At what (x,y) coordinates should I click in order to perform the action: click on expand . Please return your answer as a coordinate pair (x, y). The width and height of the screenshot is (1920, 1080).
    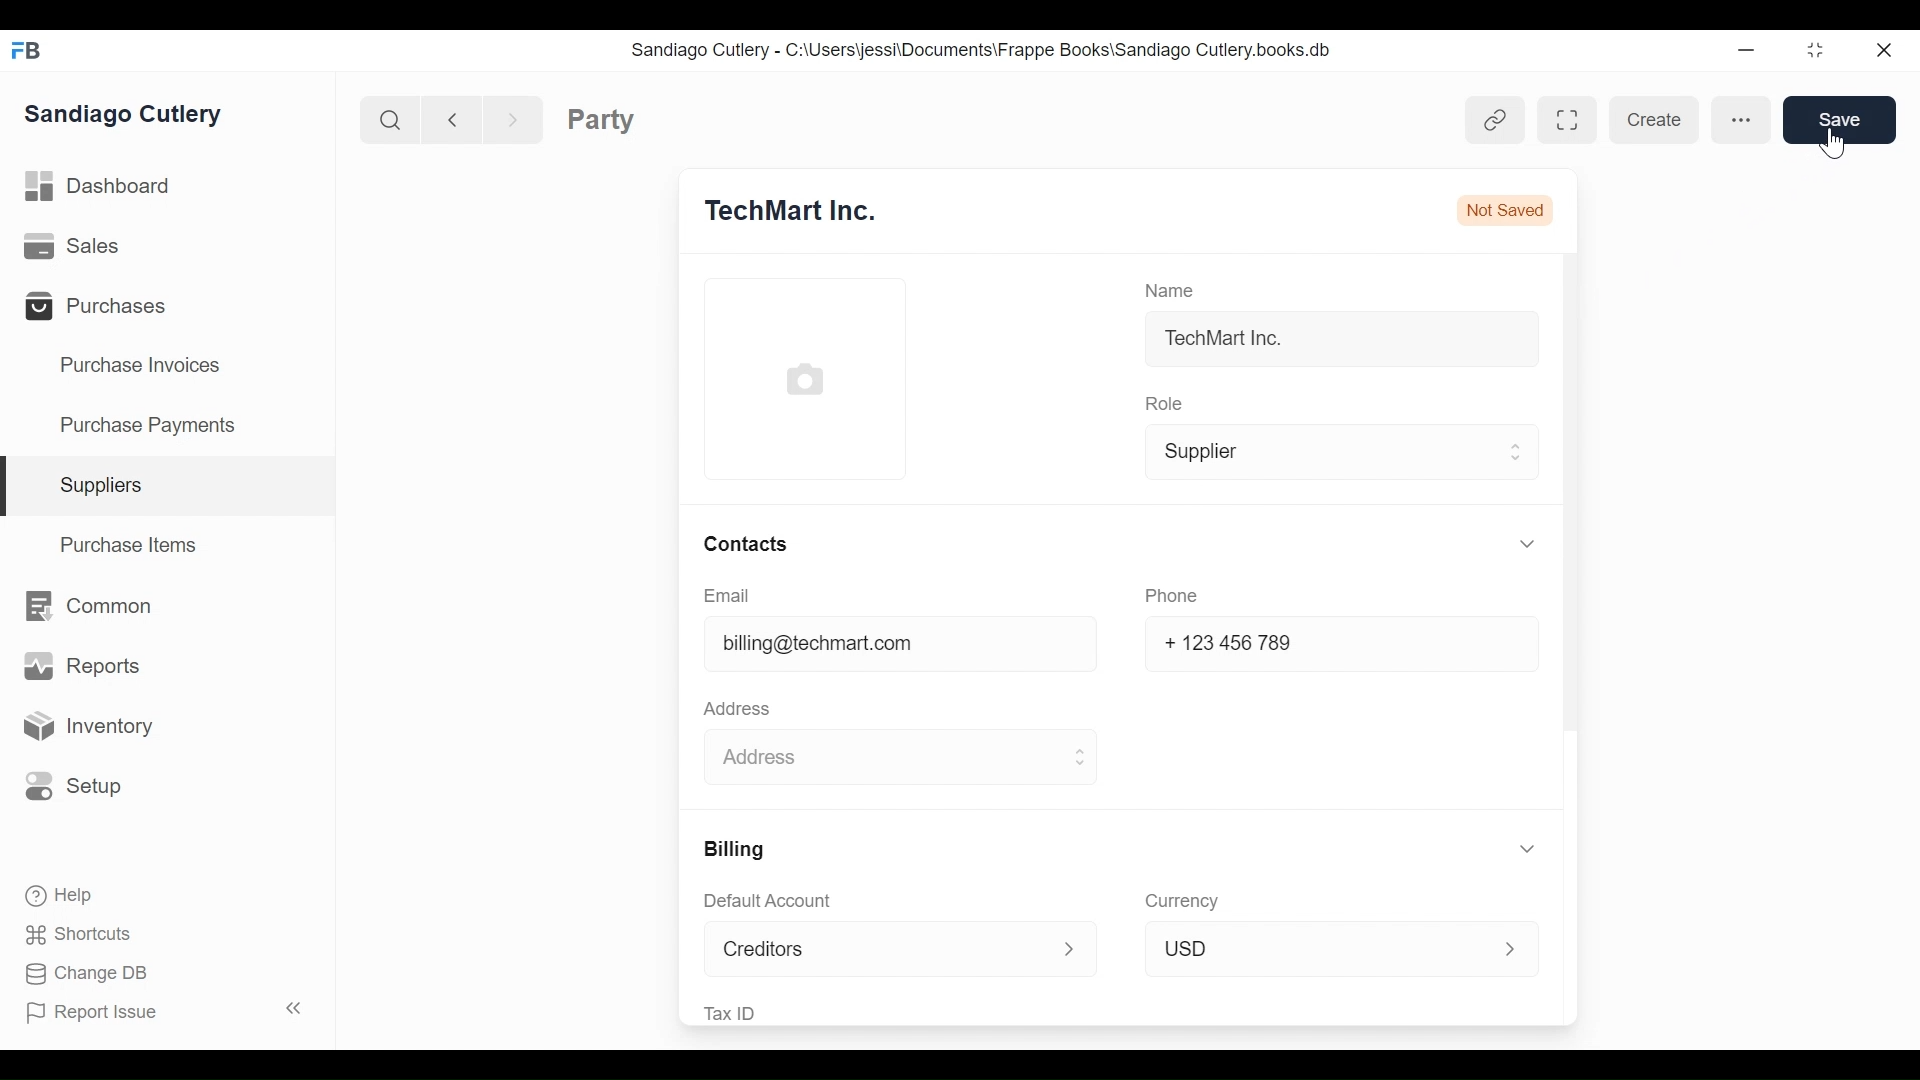
    Looking at the image, I should click on (1512, 547).